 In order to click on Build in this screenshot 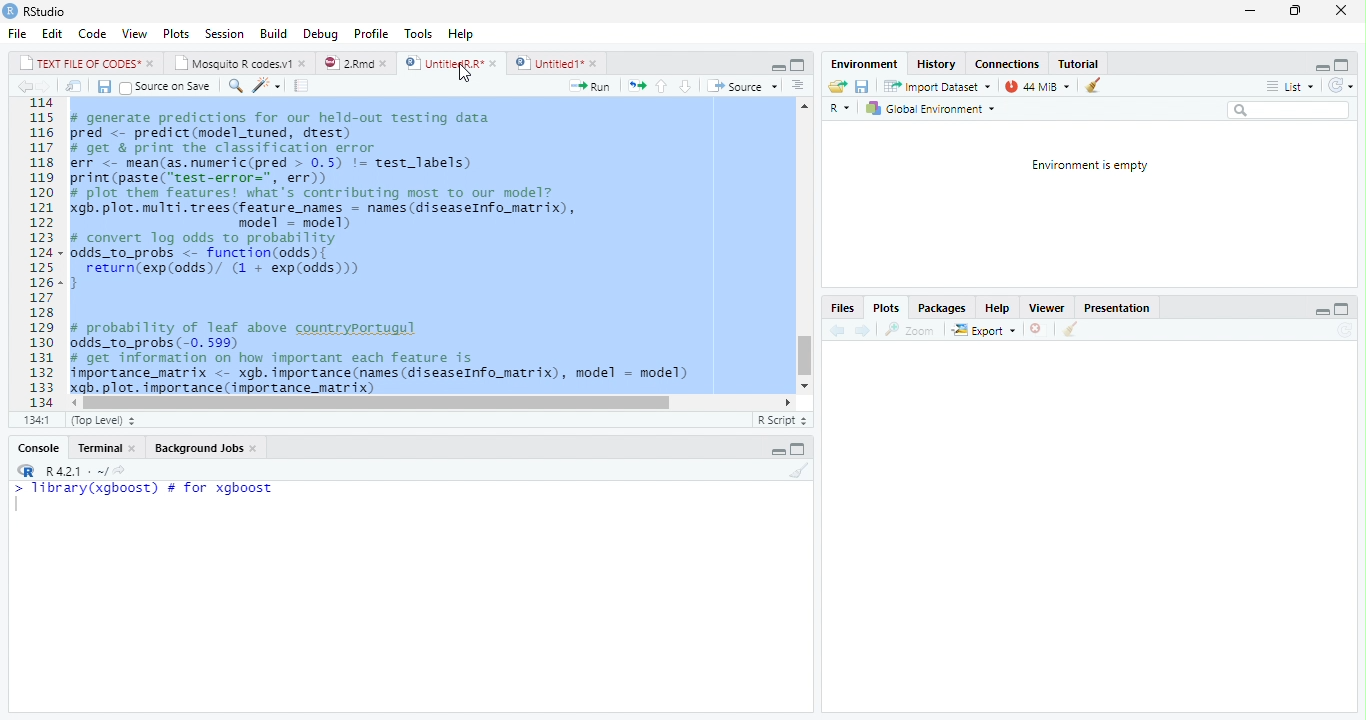, I will do `click(274, 34)`.